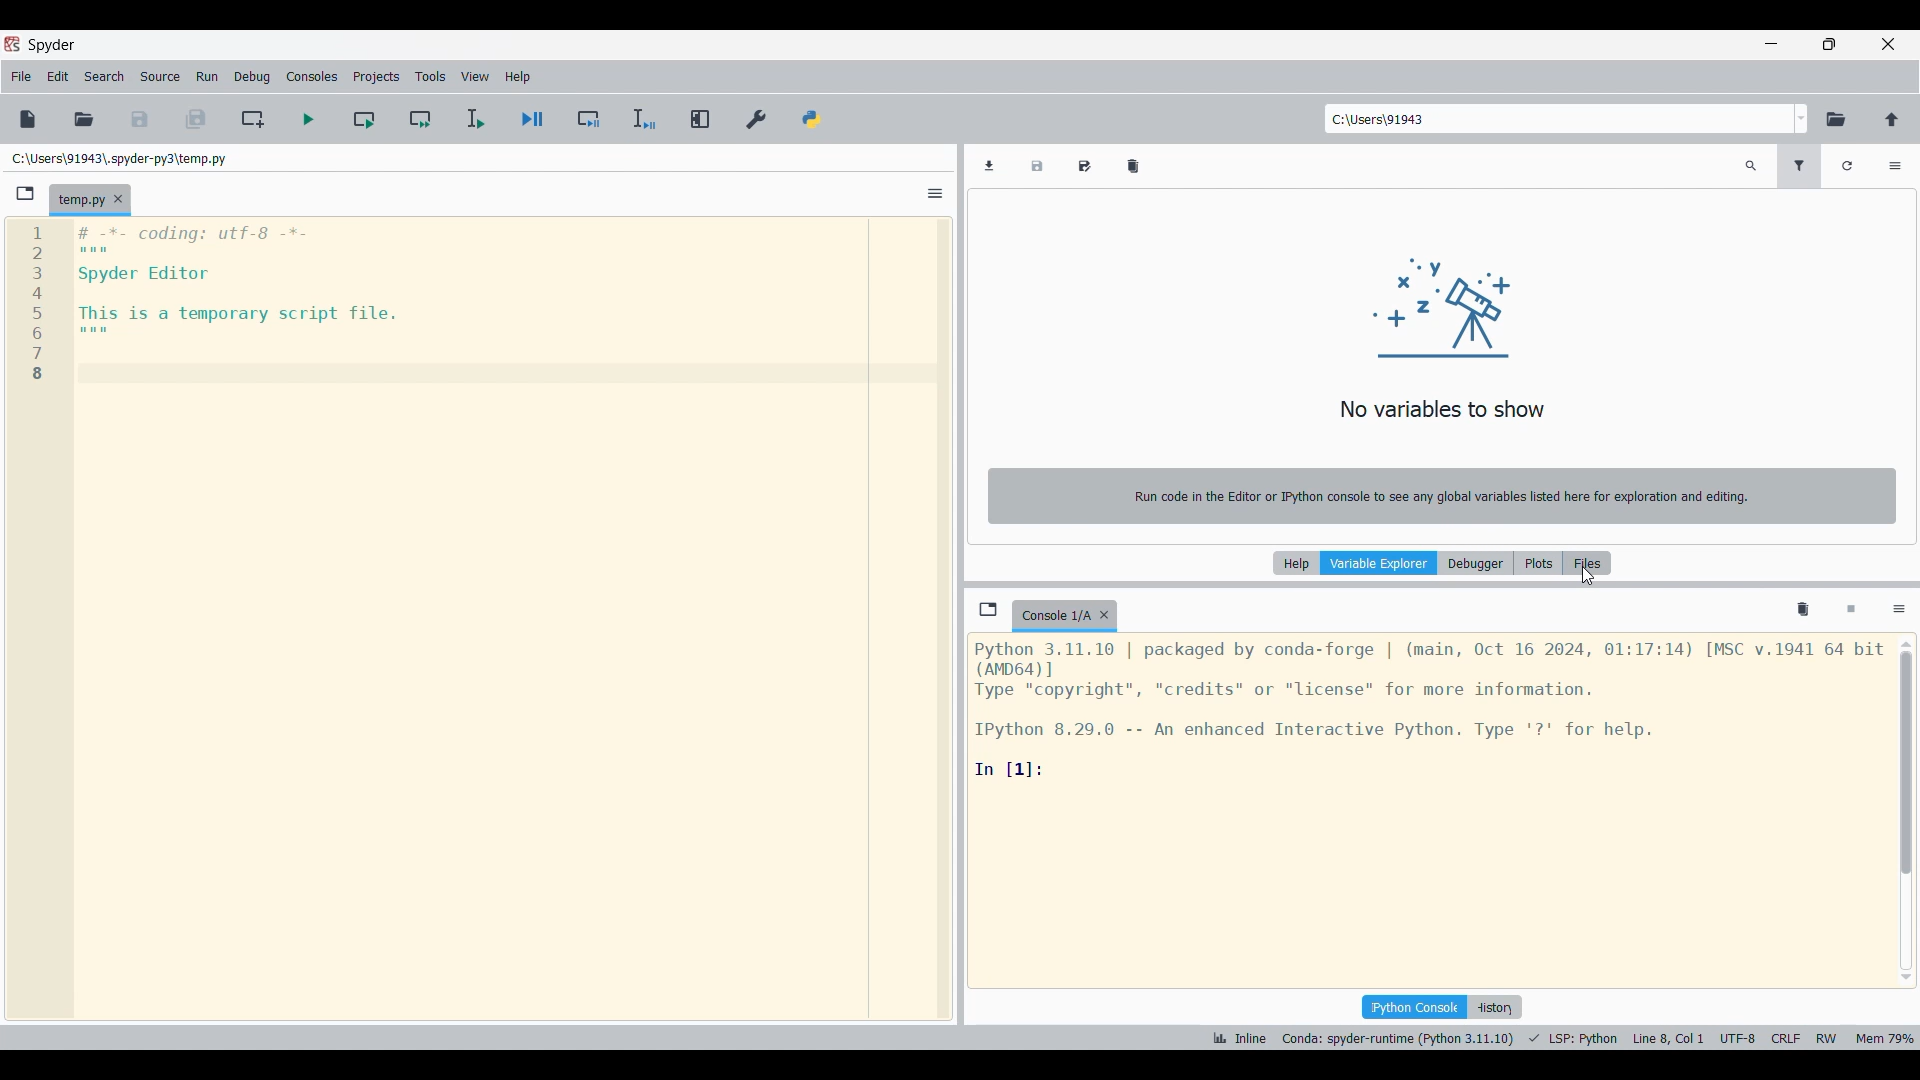  What do you see at coordinates (84, 120) in the screenshot?
I see `Open file` at bounding box center [84, 120].